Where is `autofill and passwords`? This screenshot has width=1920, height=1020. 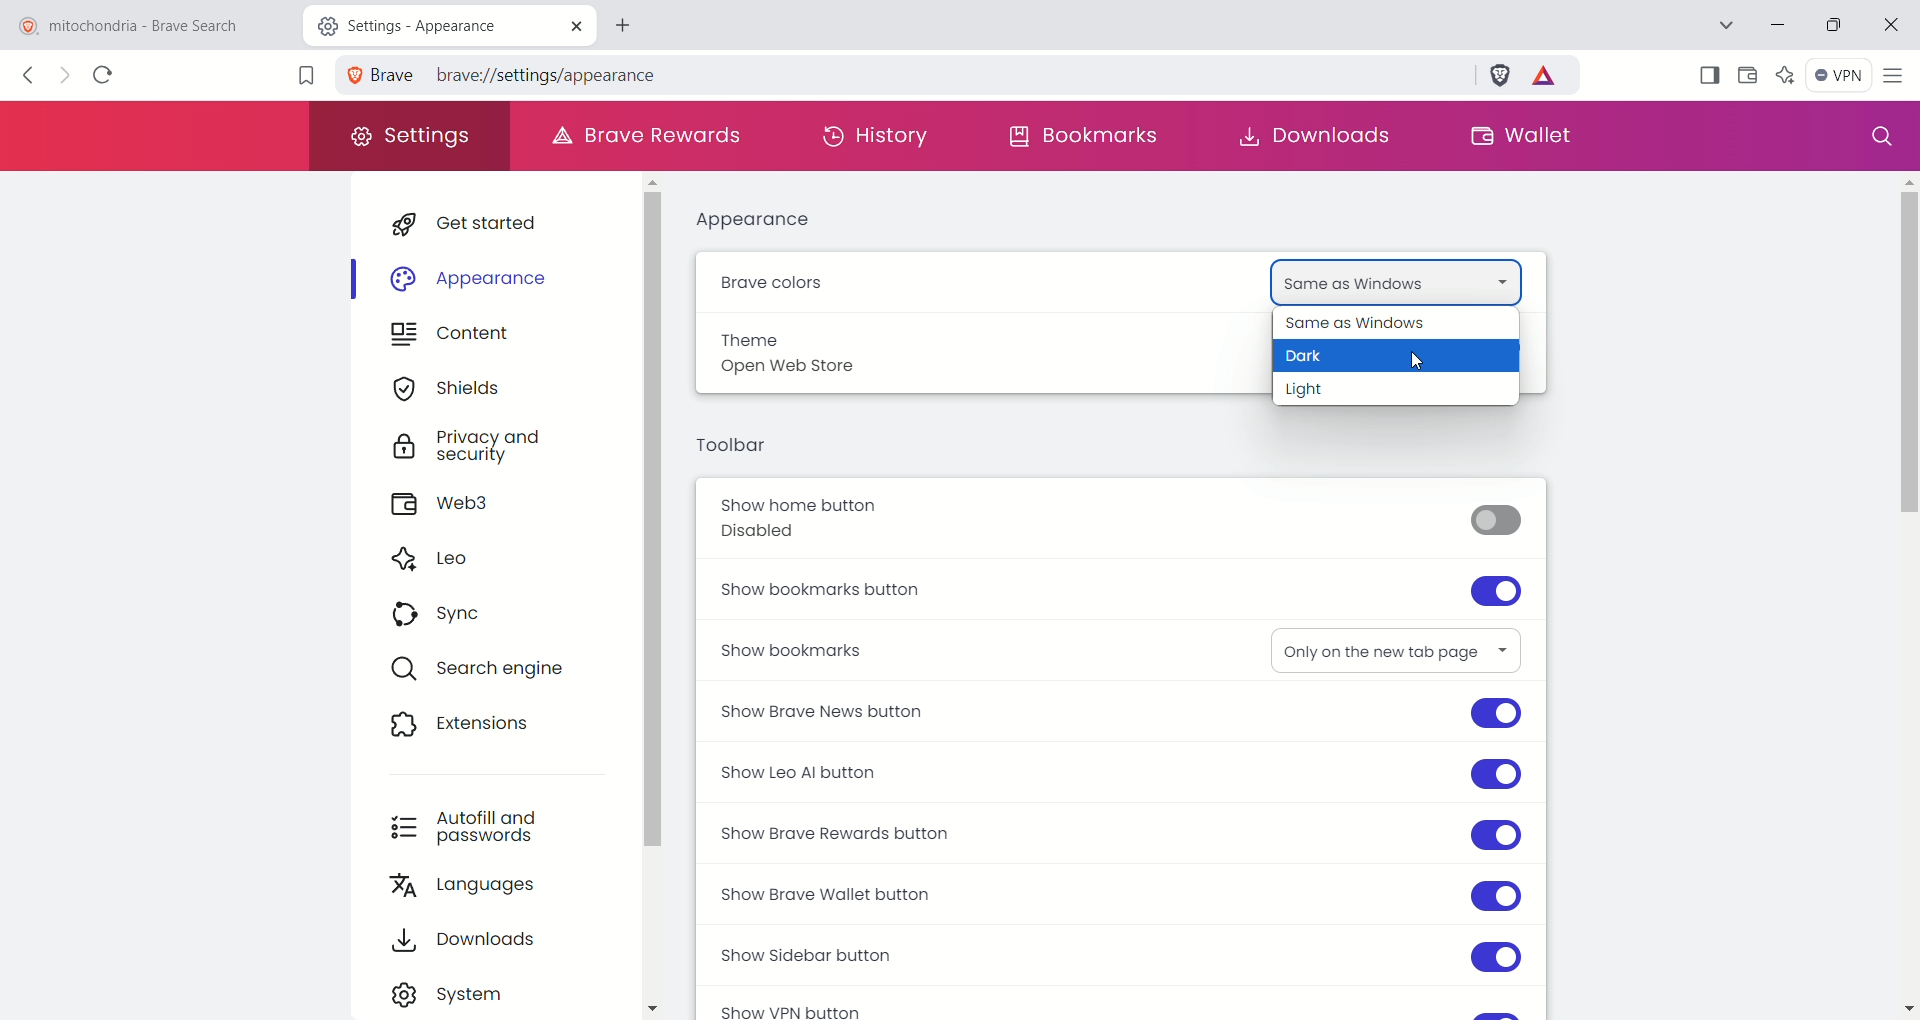
autofill and passwords is located at coordinates (471, 825).